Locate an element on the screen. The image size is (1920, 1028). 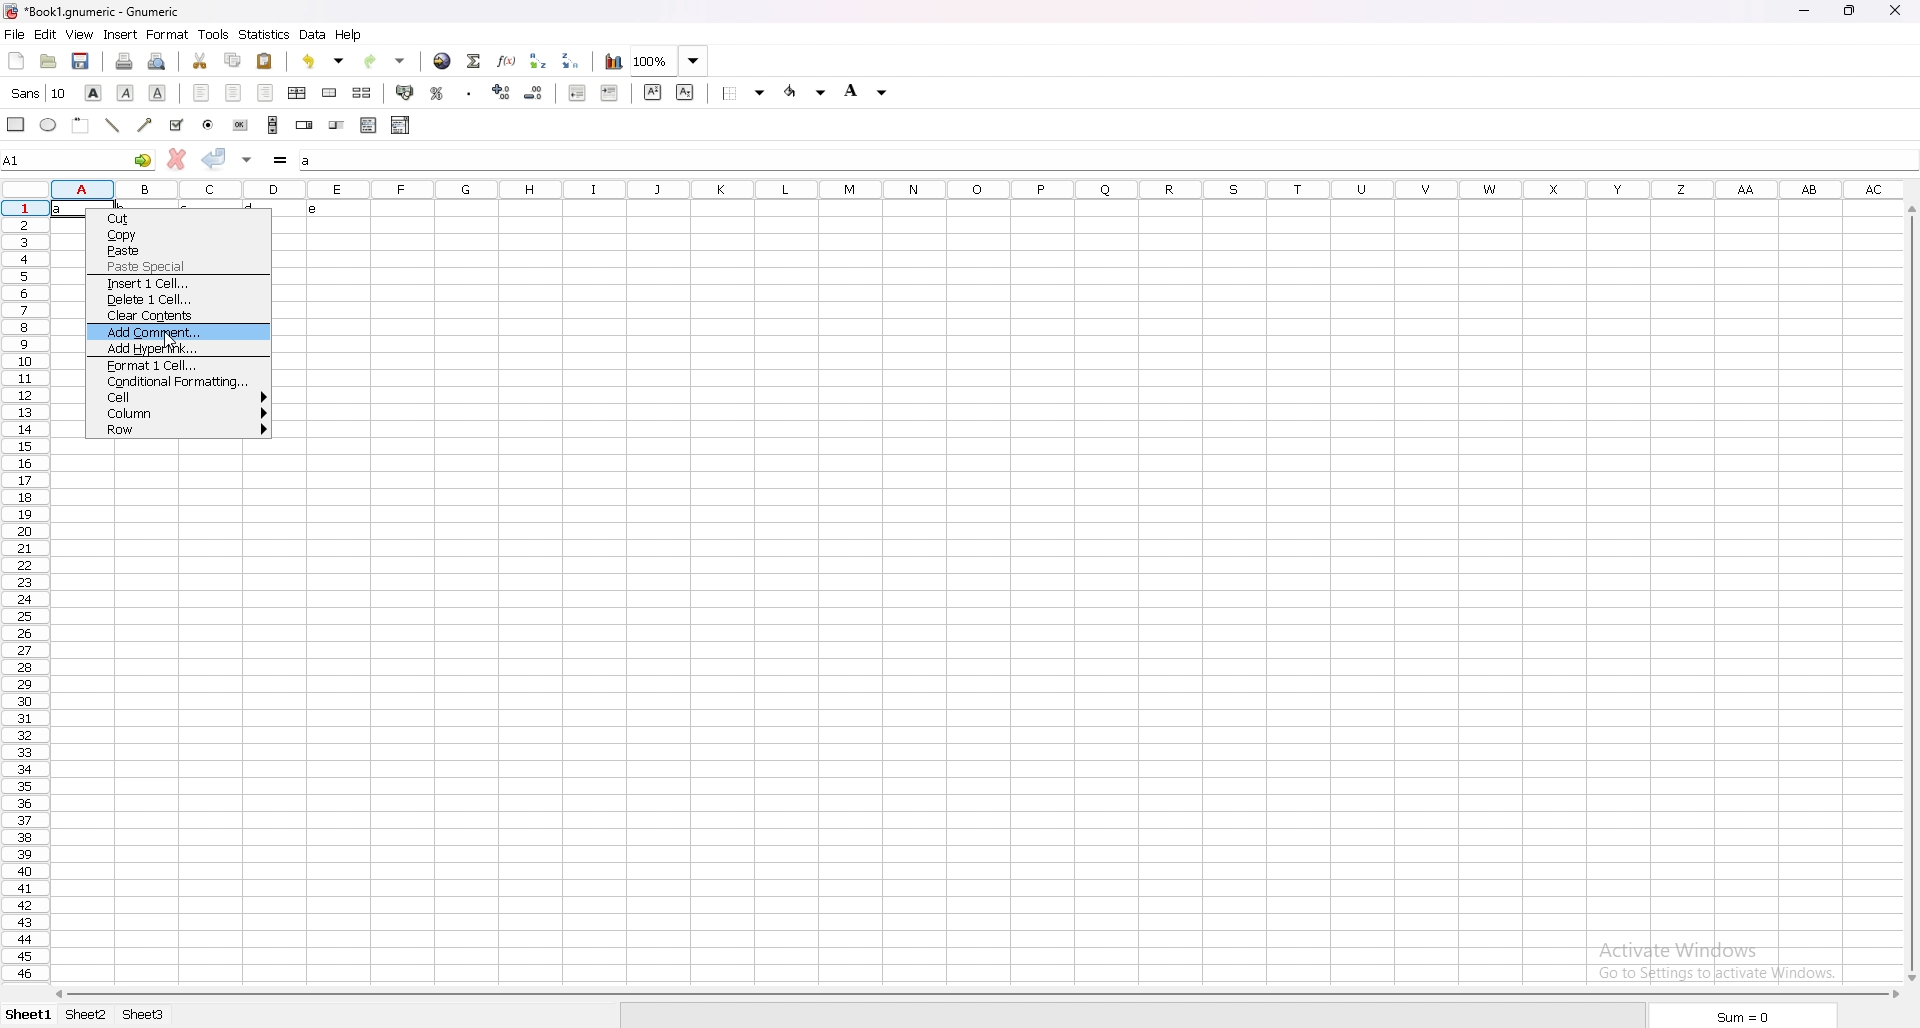
column is located at coordinates (978, 191).